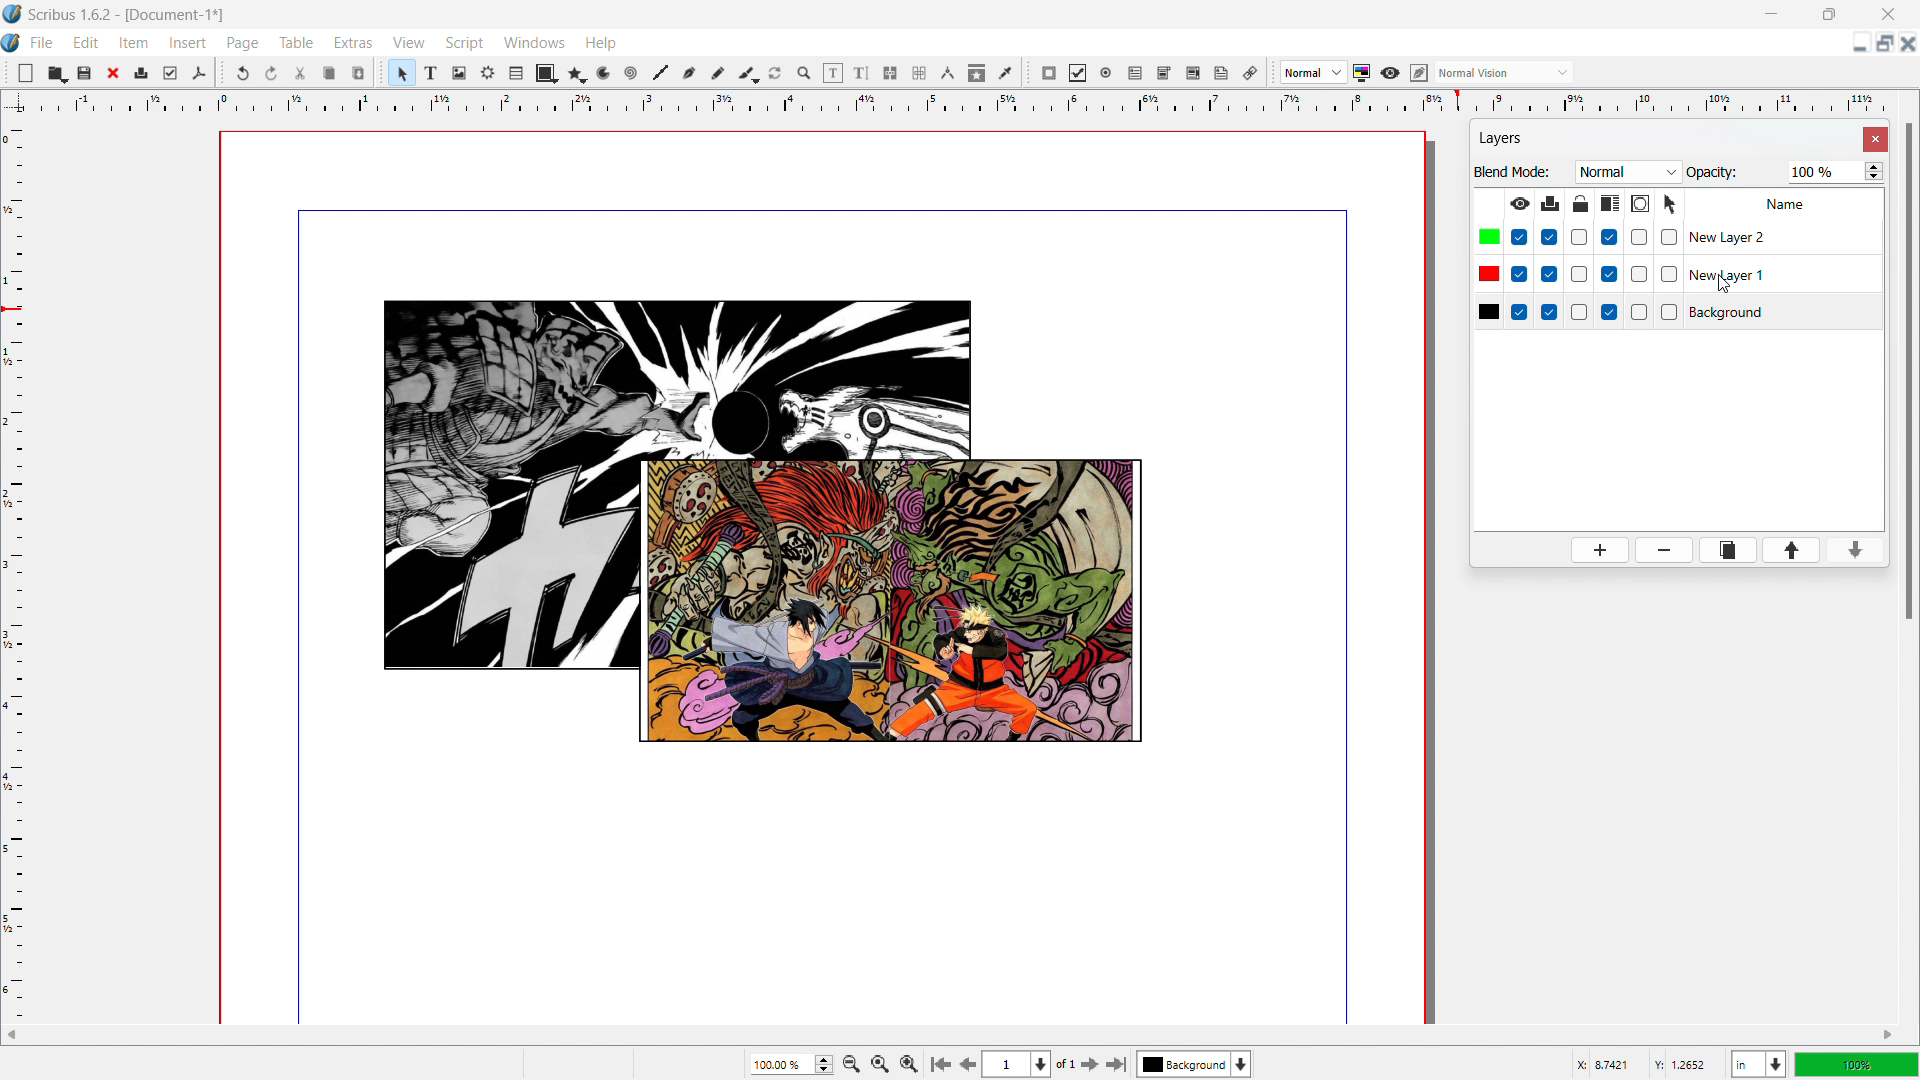 The image size is (1920, 1080). What do you see at coordinates (908, 1062) in the screenshot?
I see `Zoom out by the stepping value selected in settings` at bounding box center [908, 1062].